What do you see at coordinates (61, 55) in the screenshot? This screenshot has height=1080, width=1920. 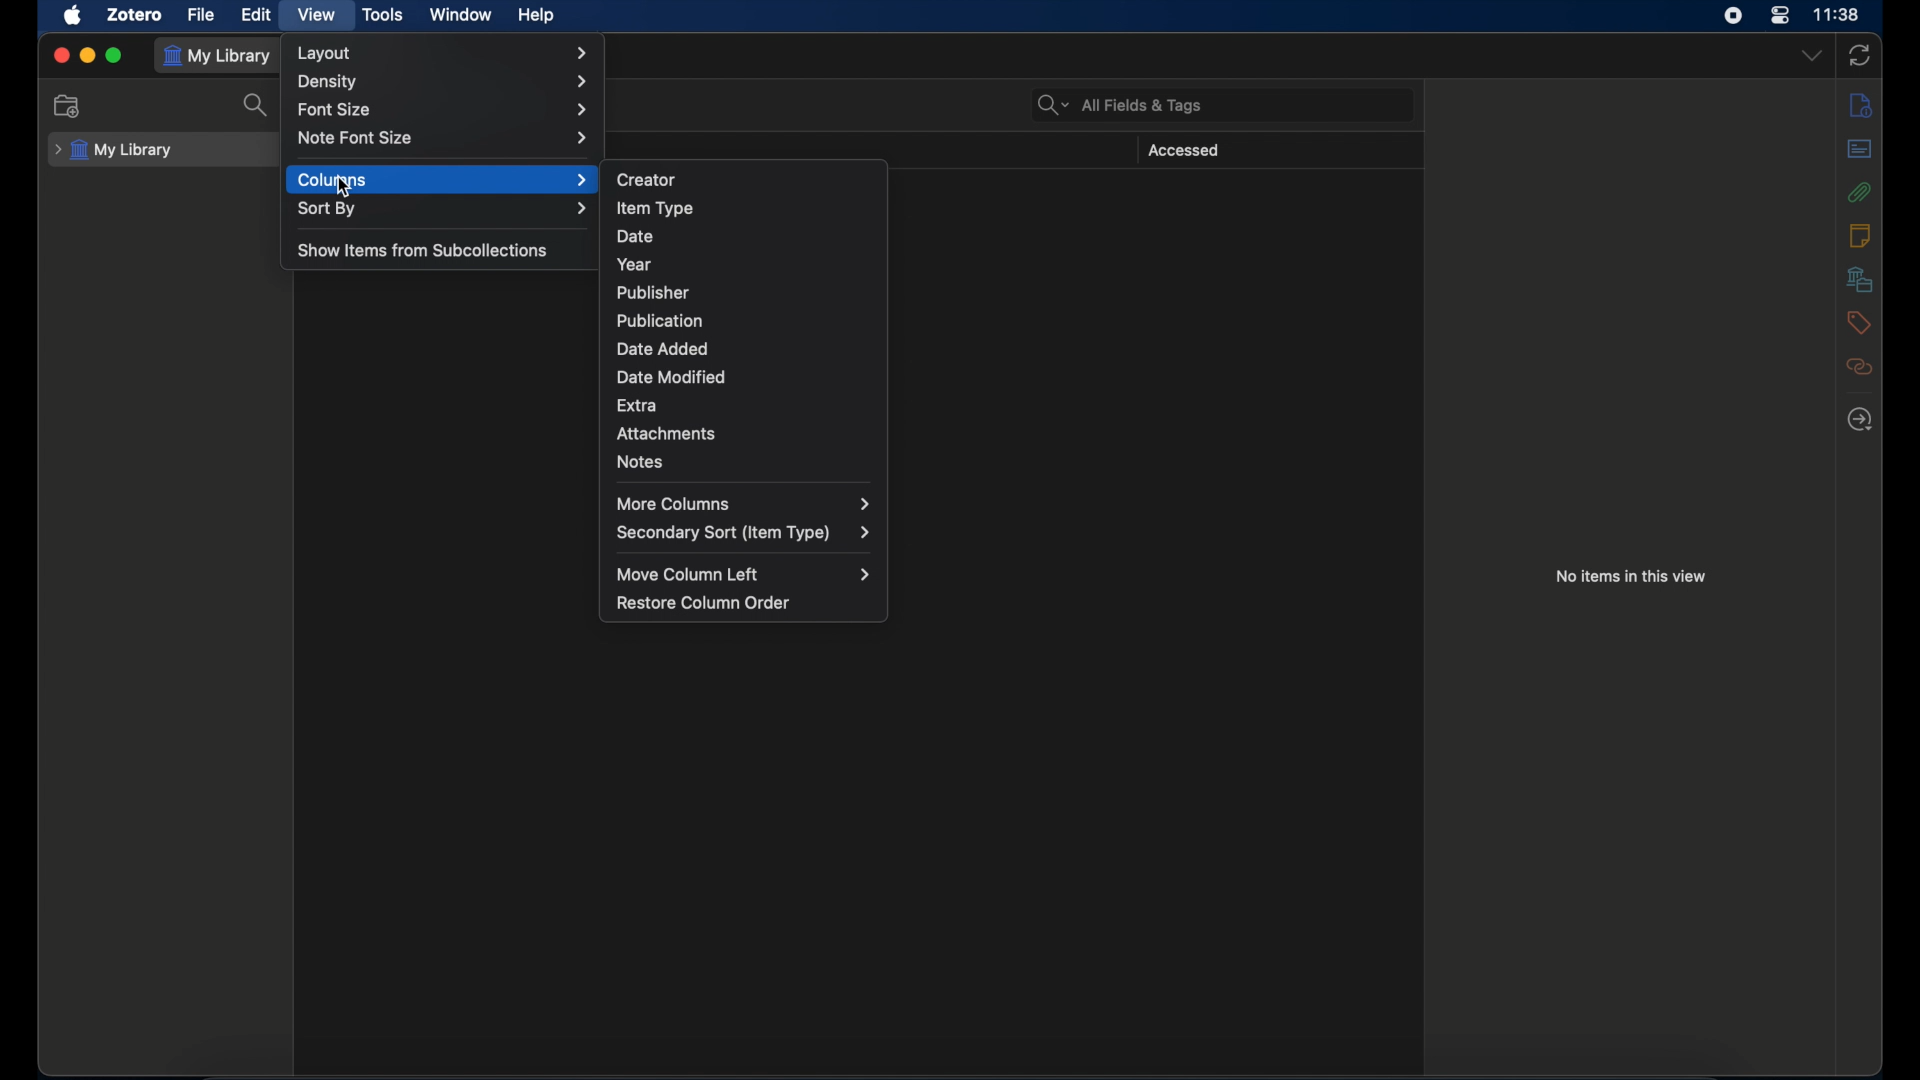 I see `close` at bounding box center [61, 55].